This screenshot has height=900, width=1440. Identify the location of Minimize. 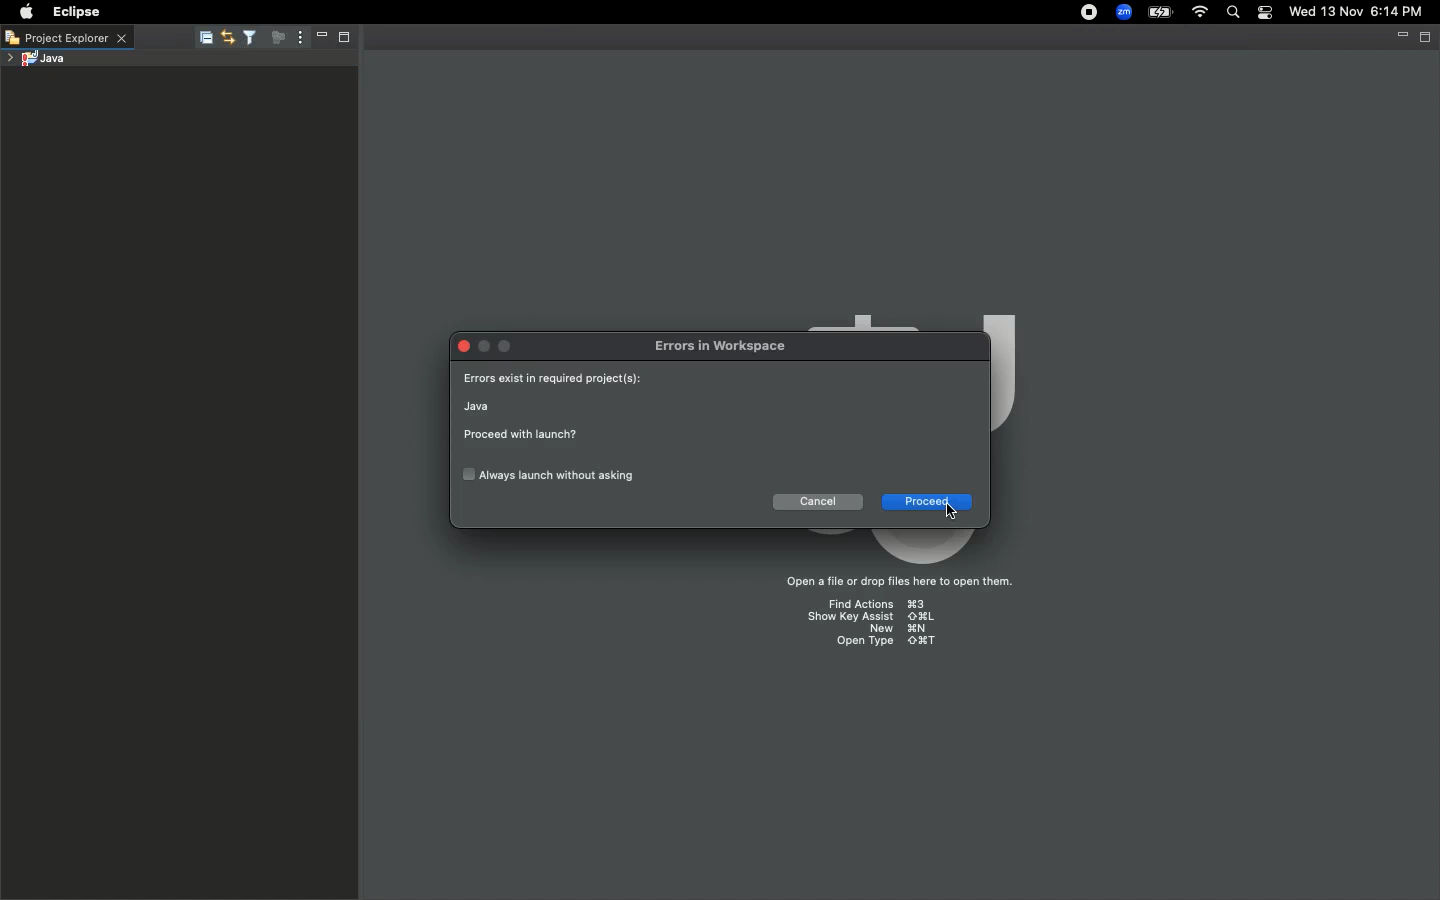
(322, 37).